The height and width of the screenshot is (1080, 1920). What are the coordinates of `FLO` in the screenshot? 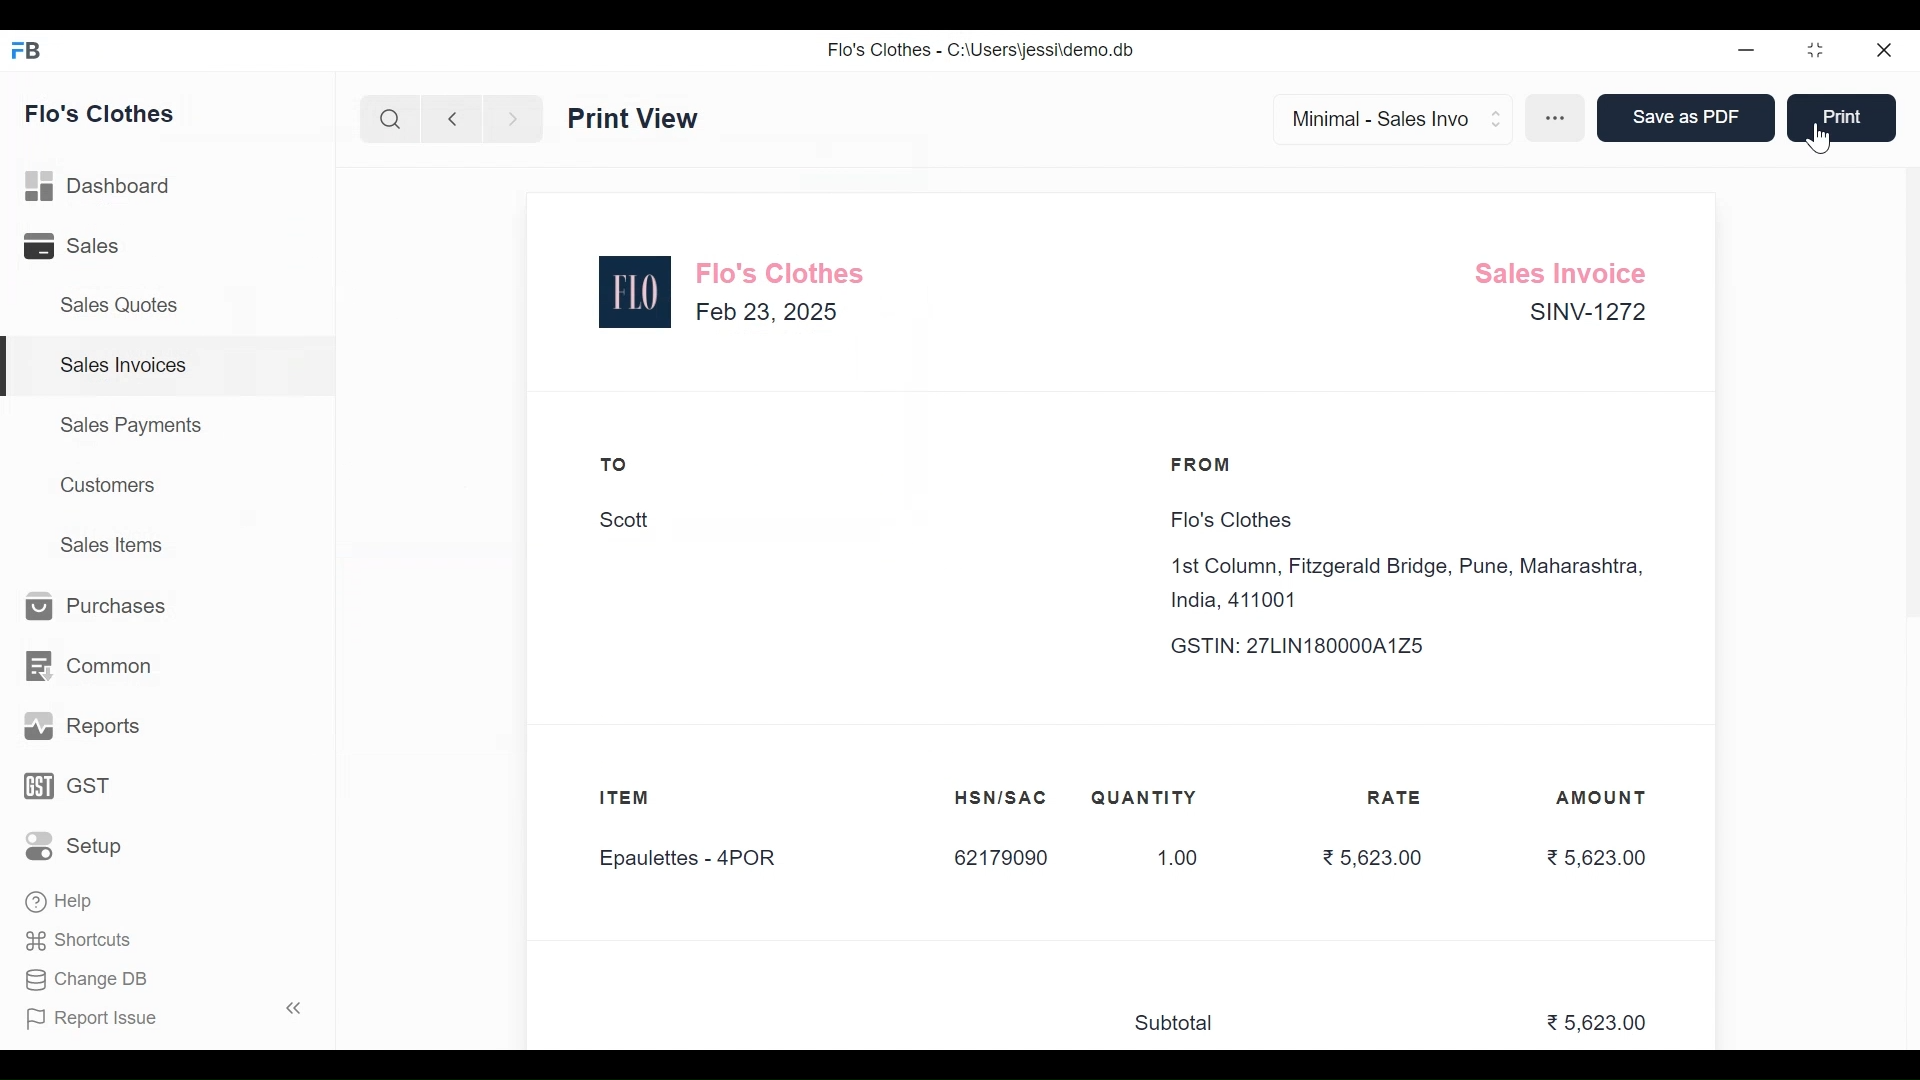 It's located at (636, 292).